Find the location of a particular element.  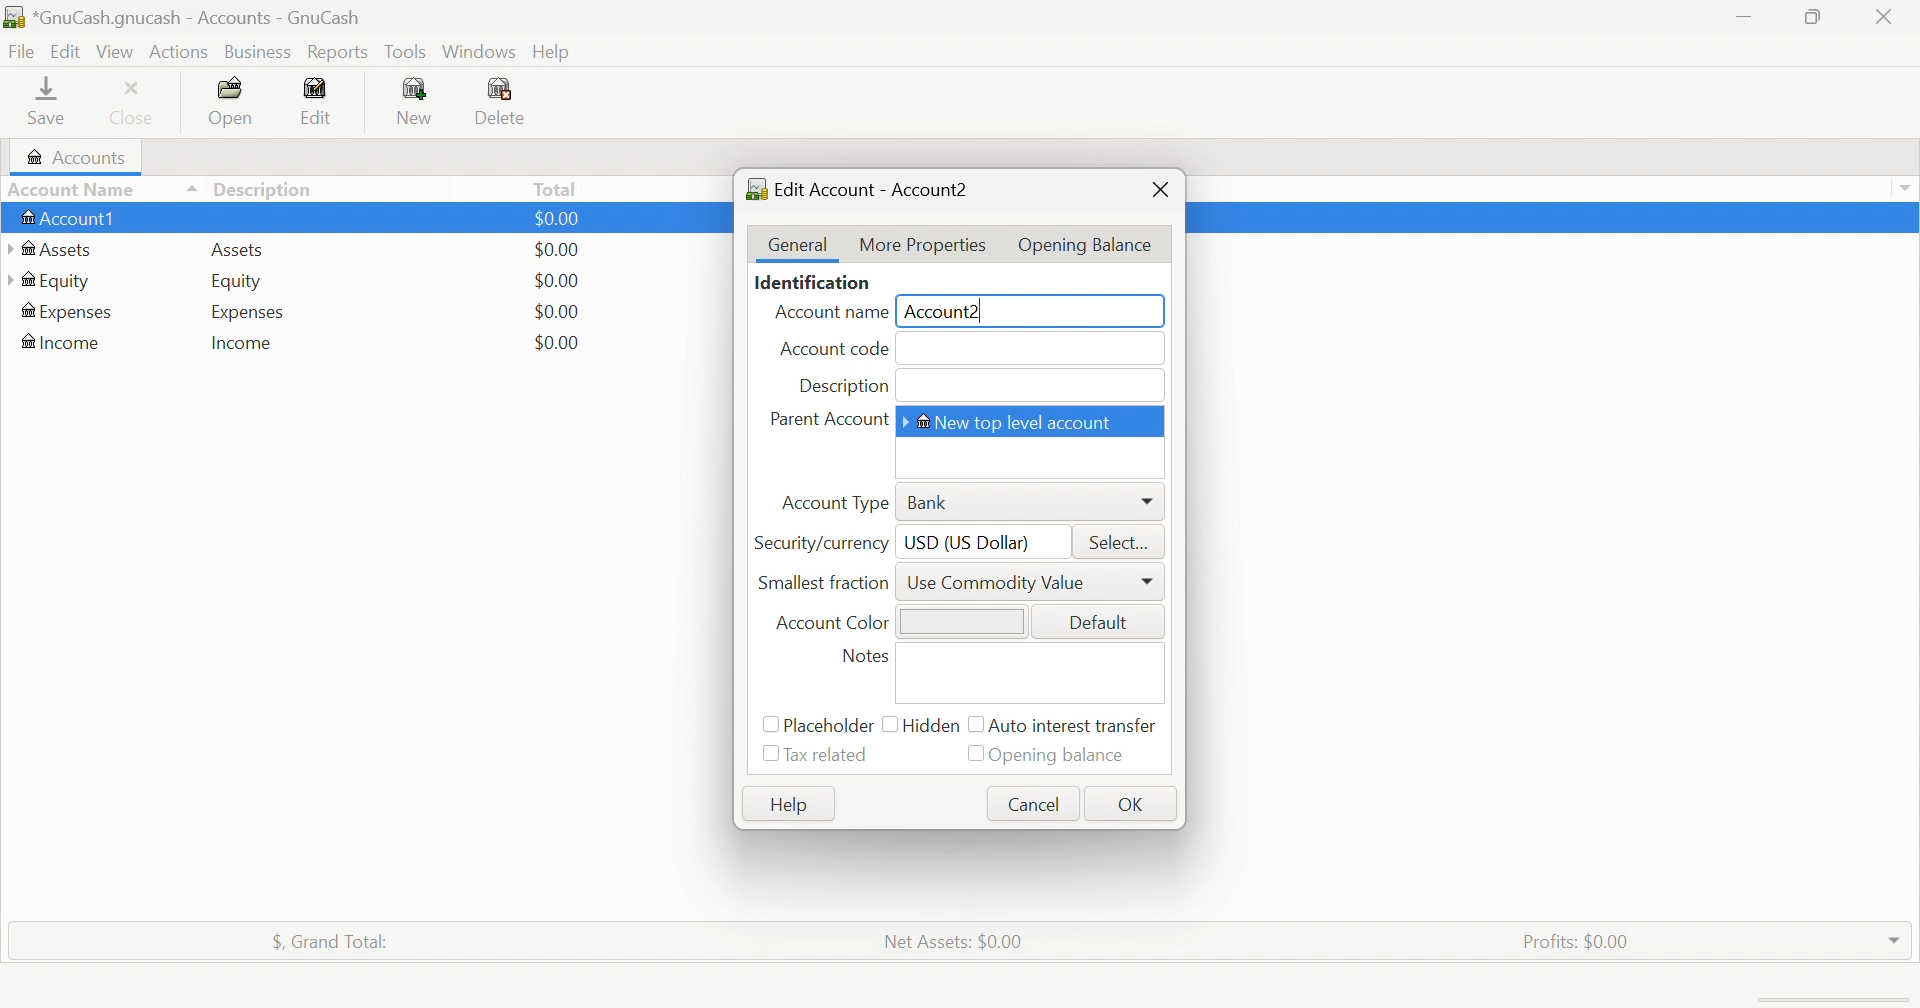

$0.00 is located at coordinates (556, 310).